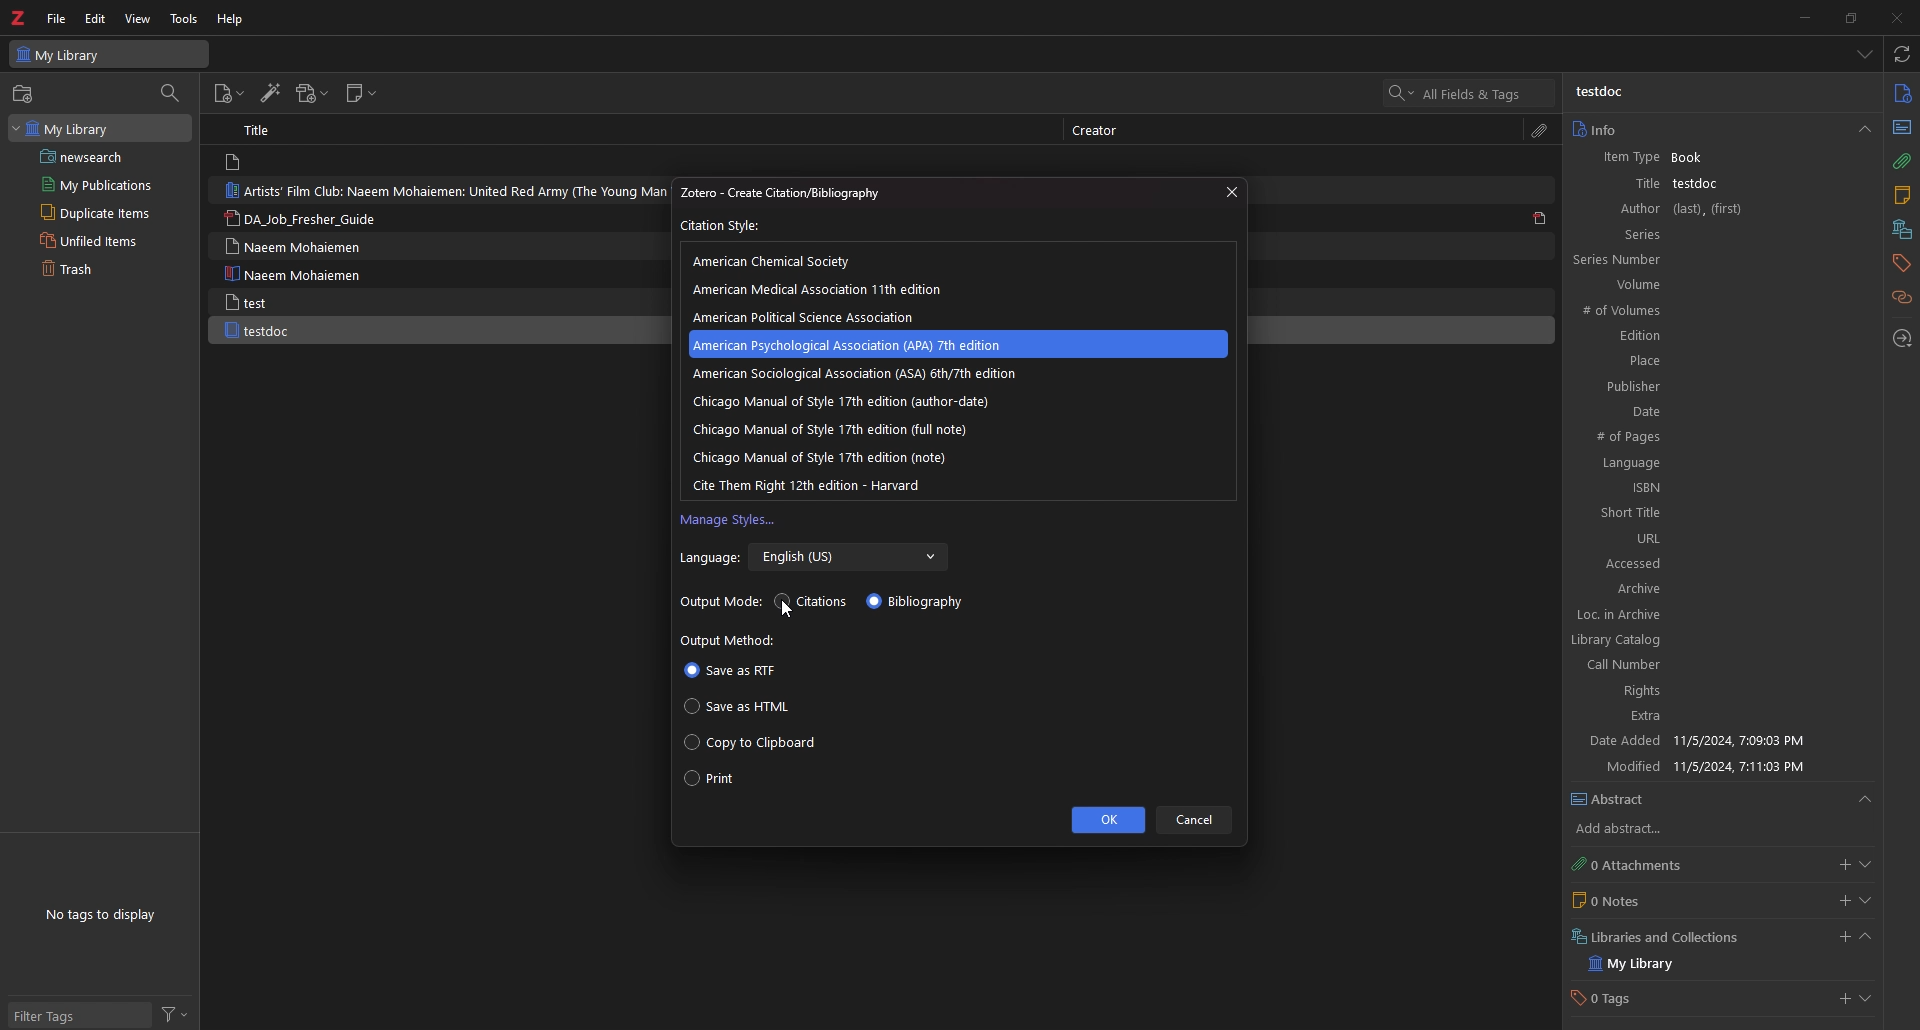 This screenshot has height=1030, width=1920. I want to click on duplicate items, so click(92, 212).